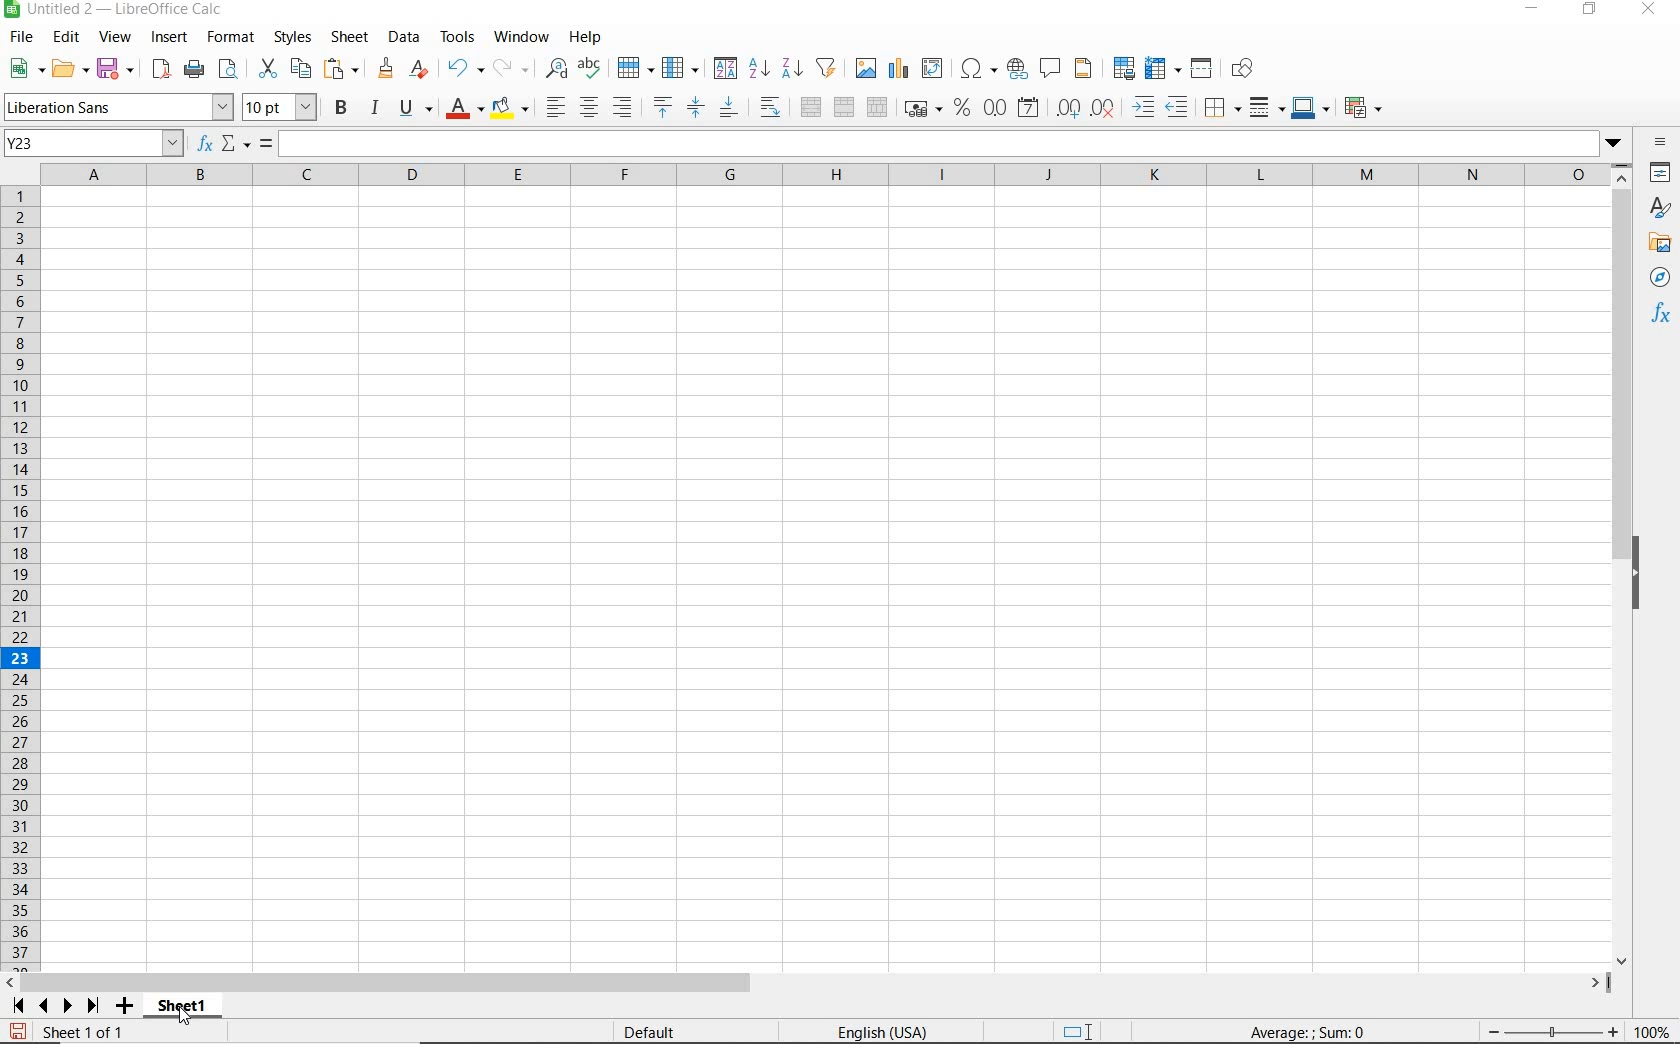  Describe the element at coordinates (1309, 1033) in the screenshot. I see `FORMULA` at that location.